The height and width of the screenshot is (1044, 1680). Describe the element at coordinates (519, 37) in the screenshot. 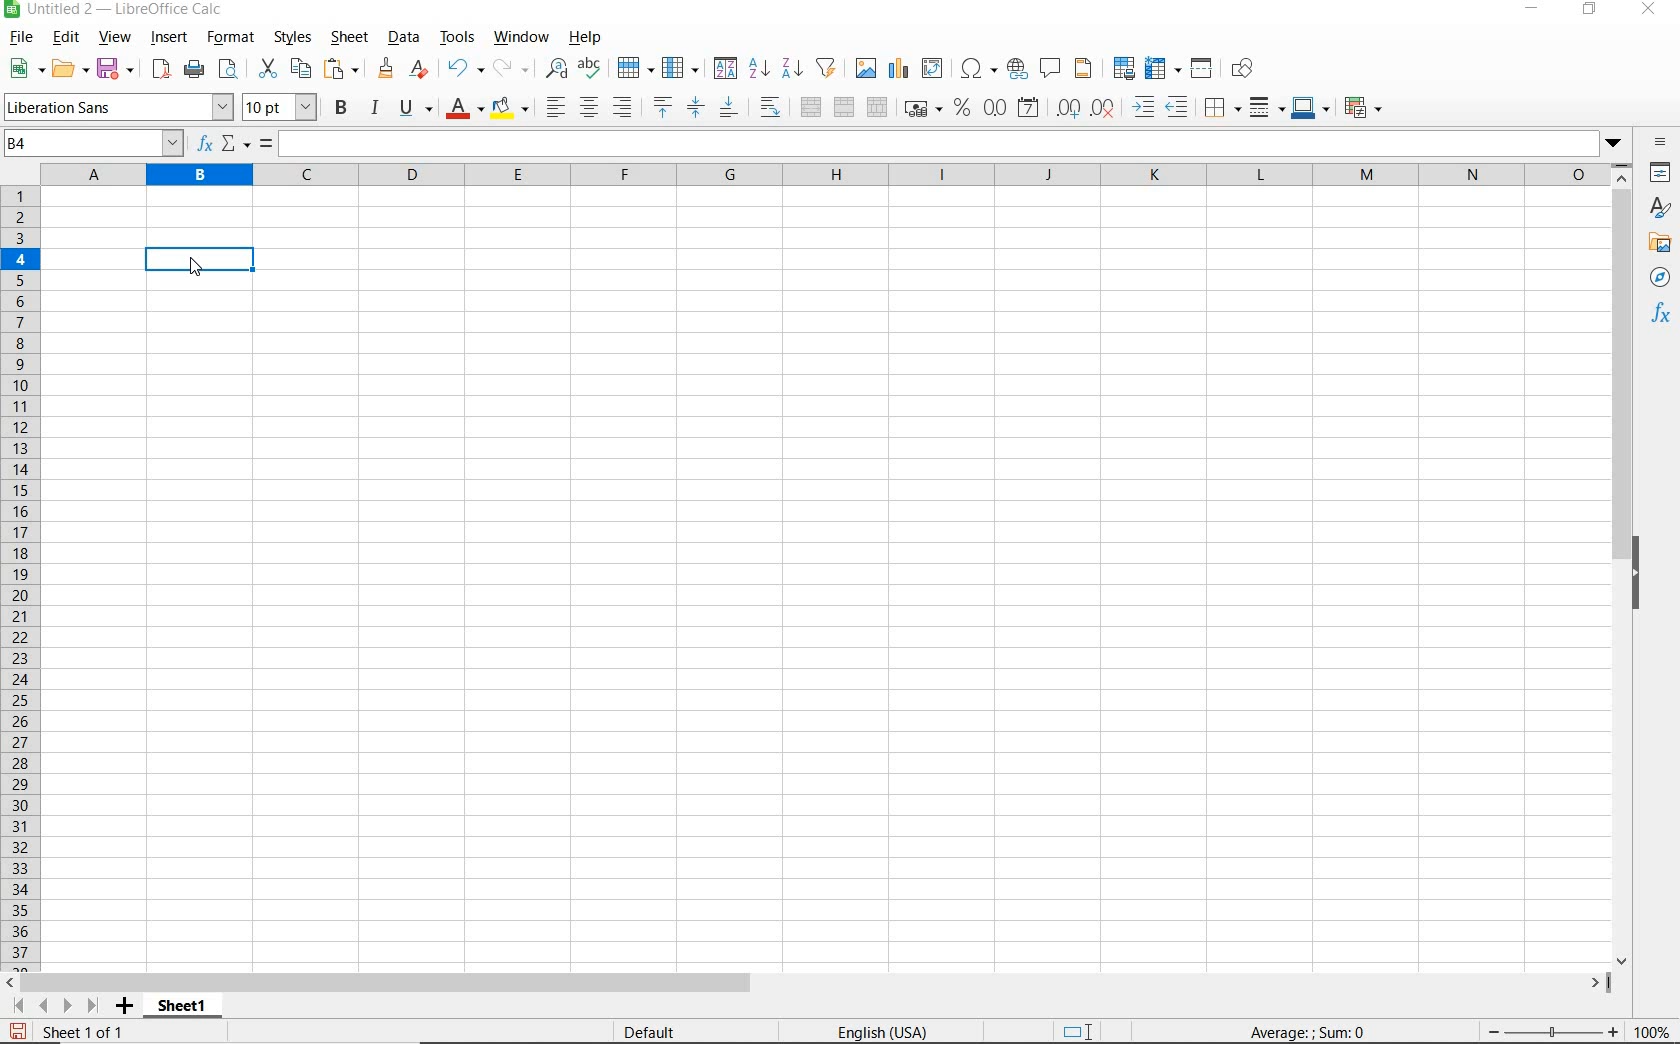

I see `window` at that location.